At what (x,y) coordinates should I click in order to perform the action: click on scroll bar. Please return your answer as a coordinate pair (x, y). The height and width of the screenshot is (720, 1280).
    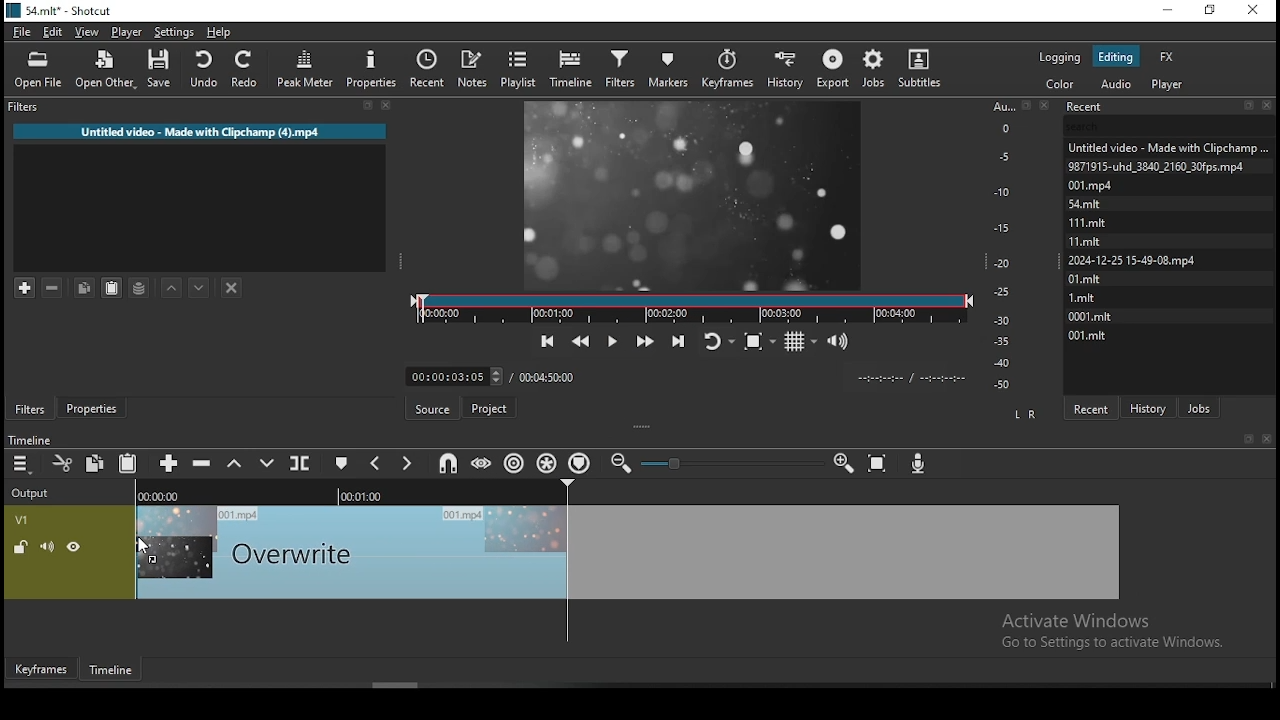
    Looking at the image, I should click on (380, 684).